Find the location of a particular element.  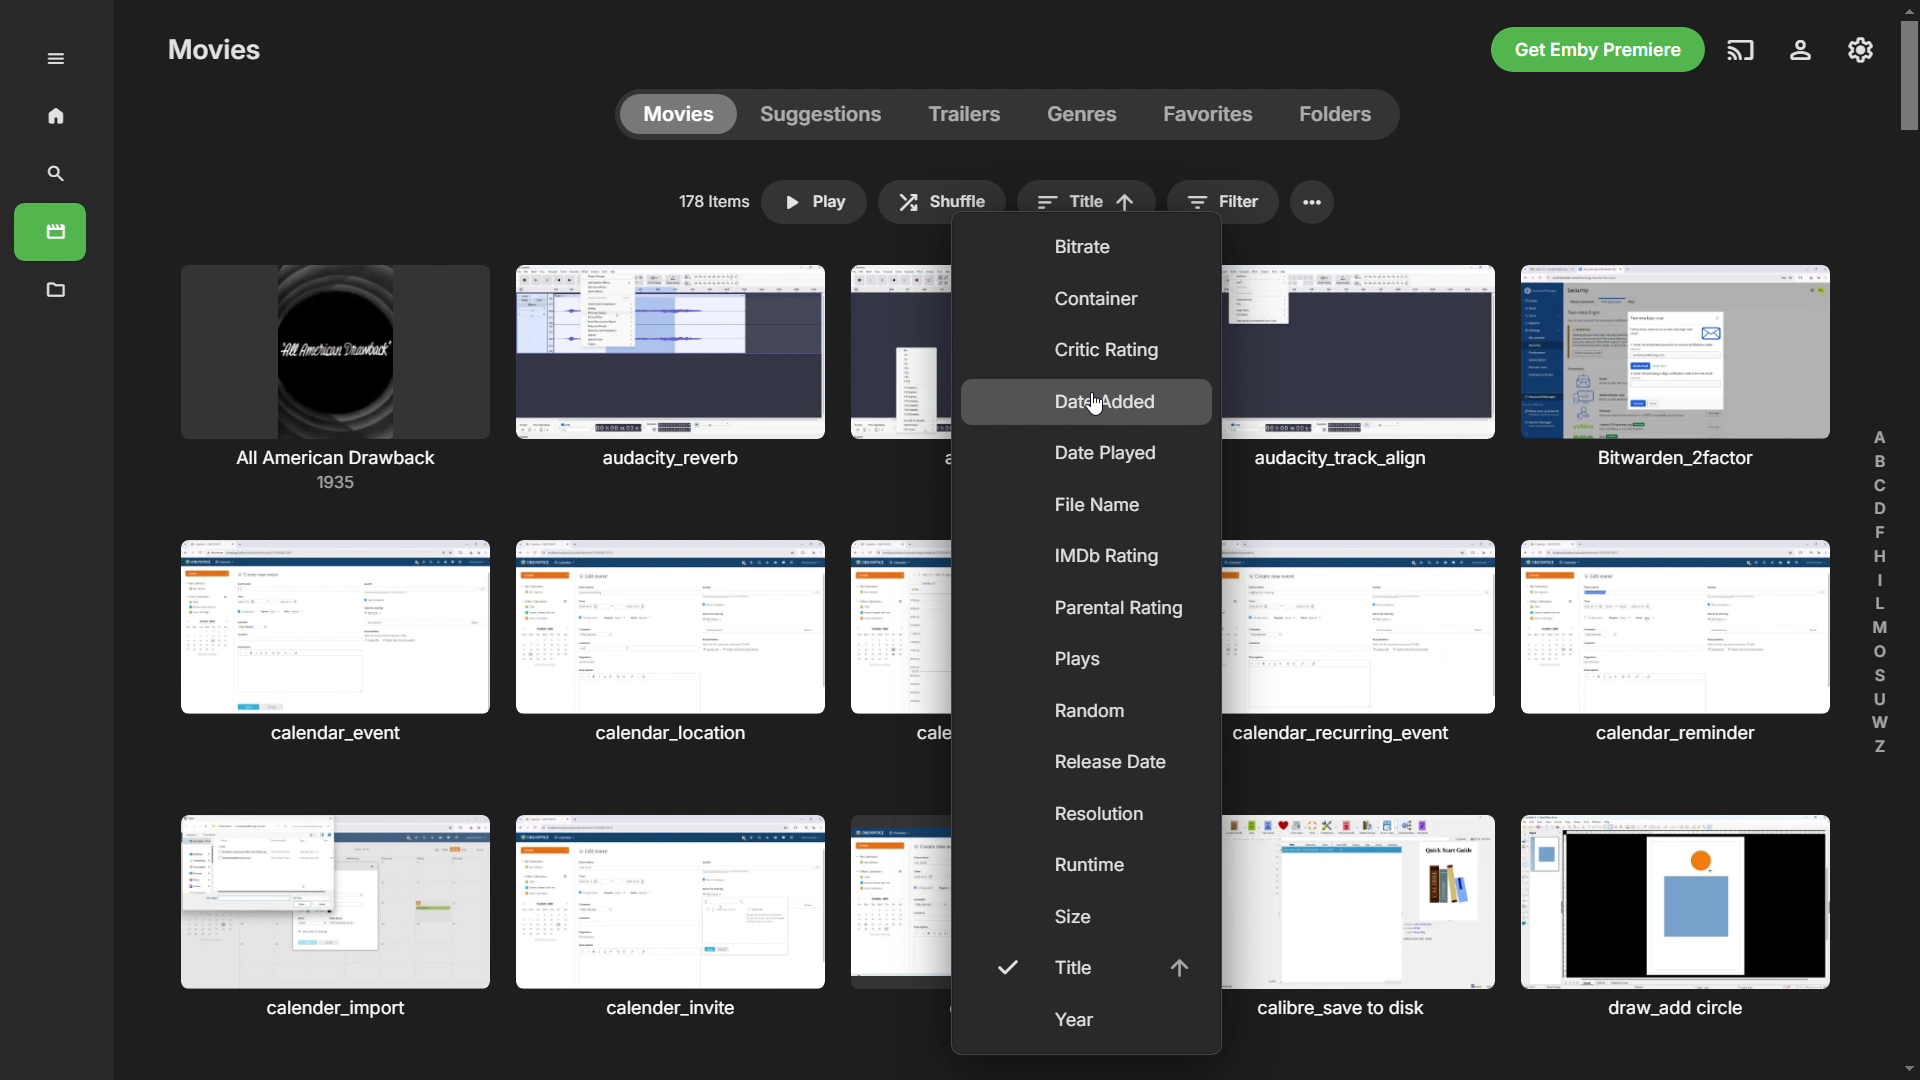

 is located at coordinates (1680, 916).